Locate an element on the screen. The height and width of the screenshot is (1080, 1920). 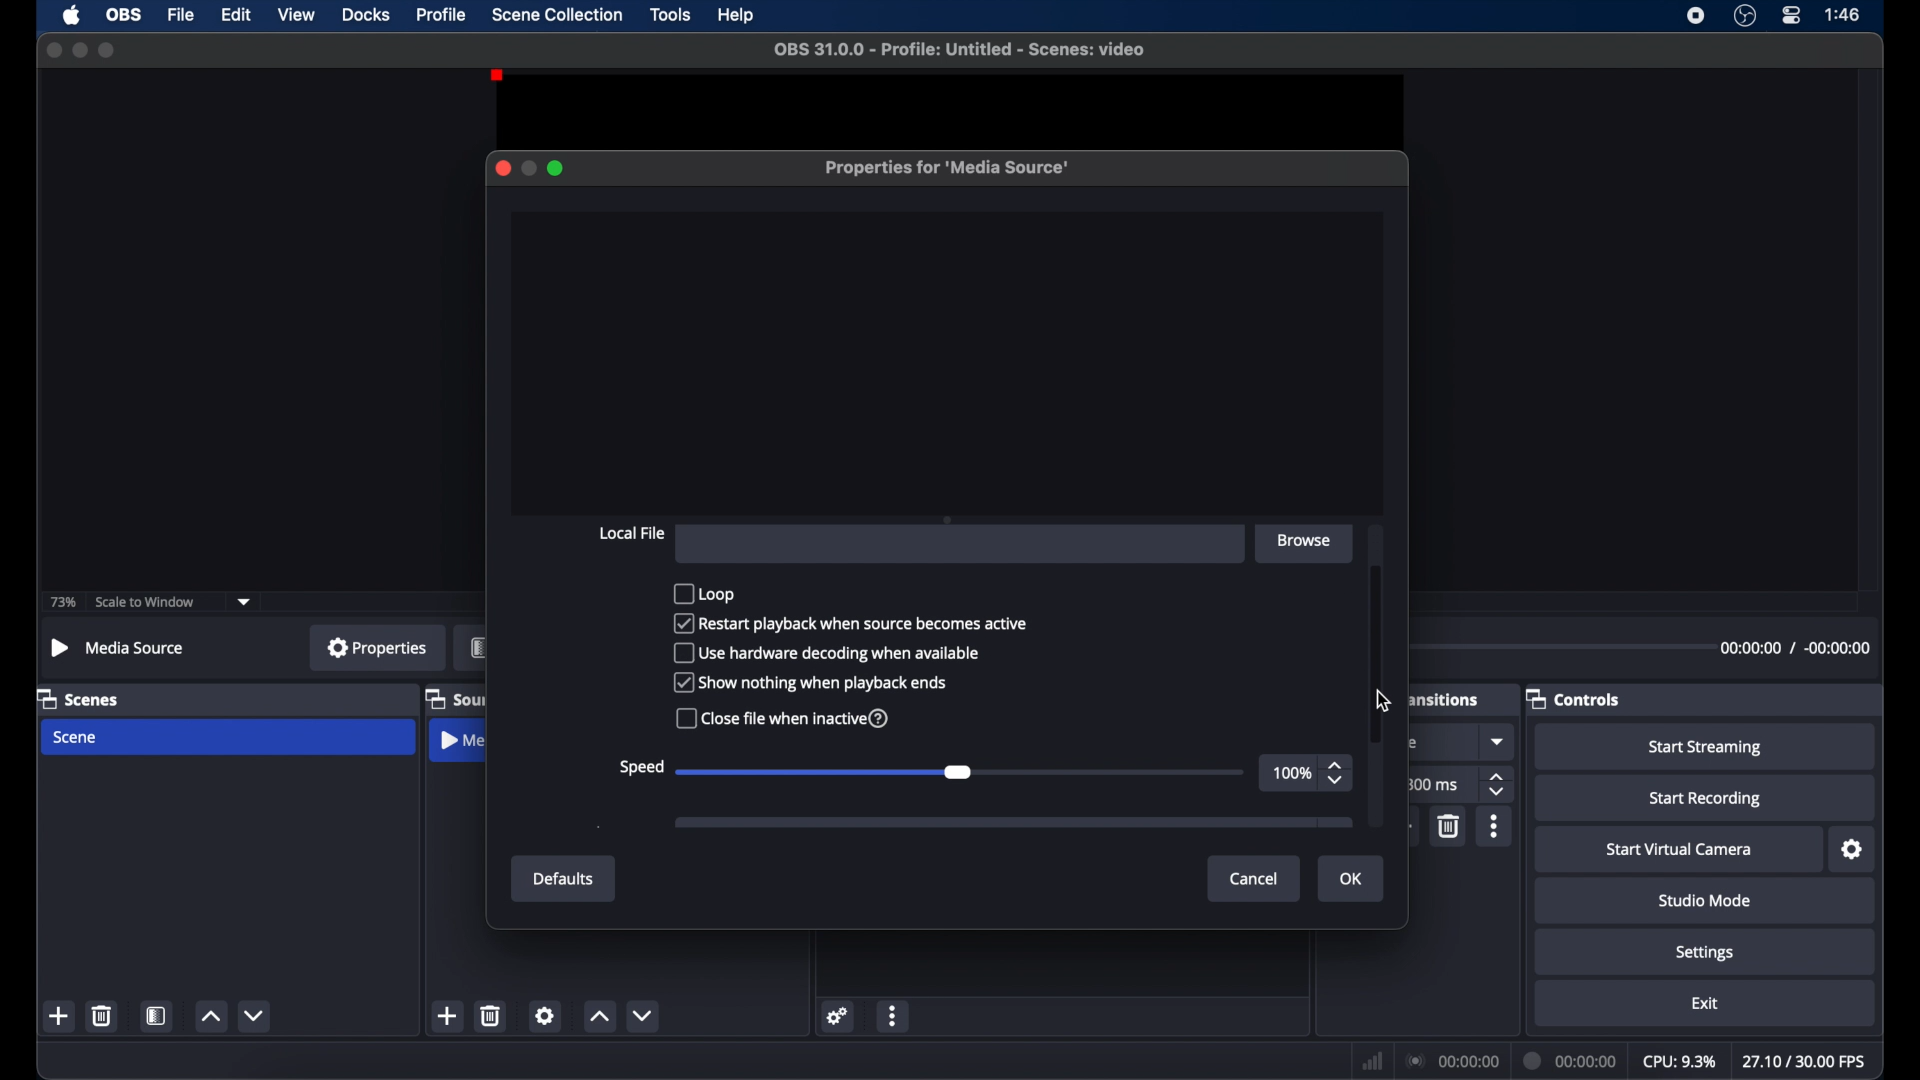
scene filters is located at coordinates (156, 1015).